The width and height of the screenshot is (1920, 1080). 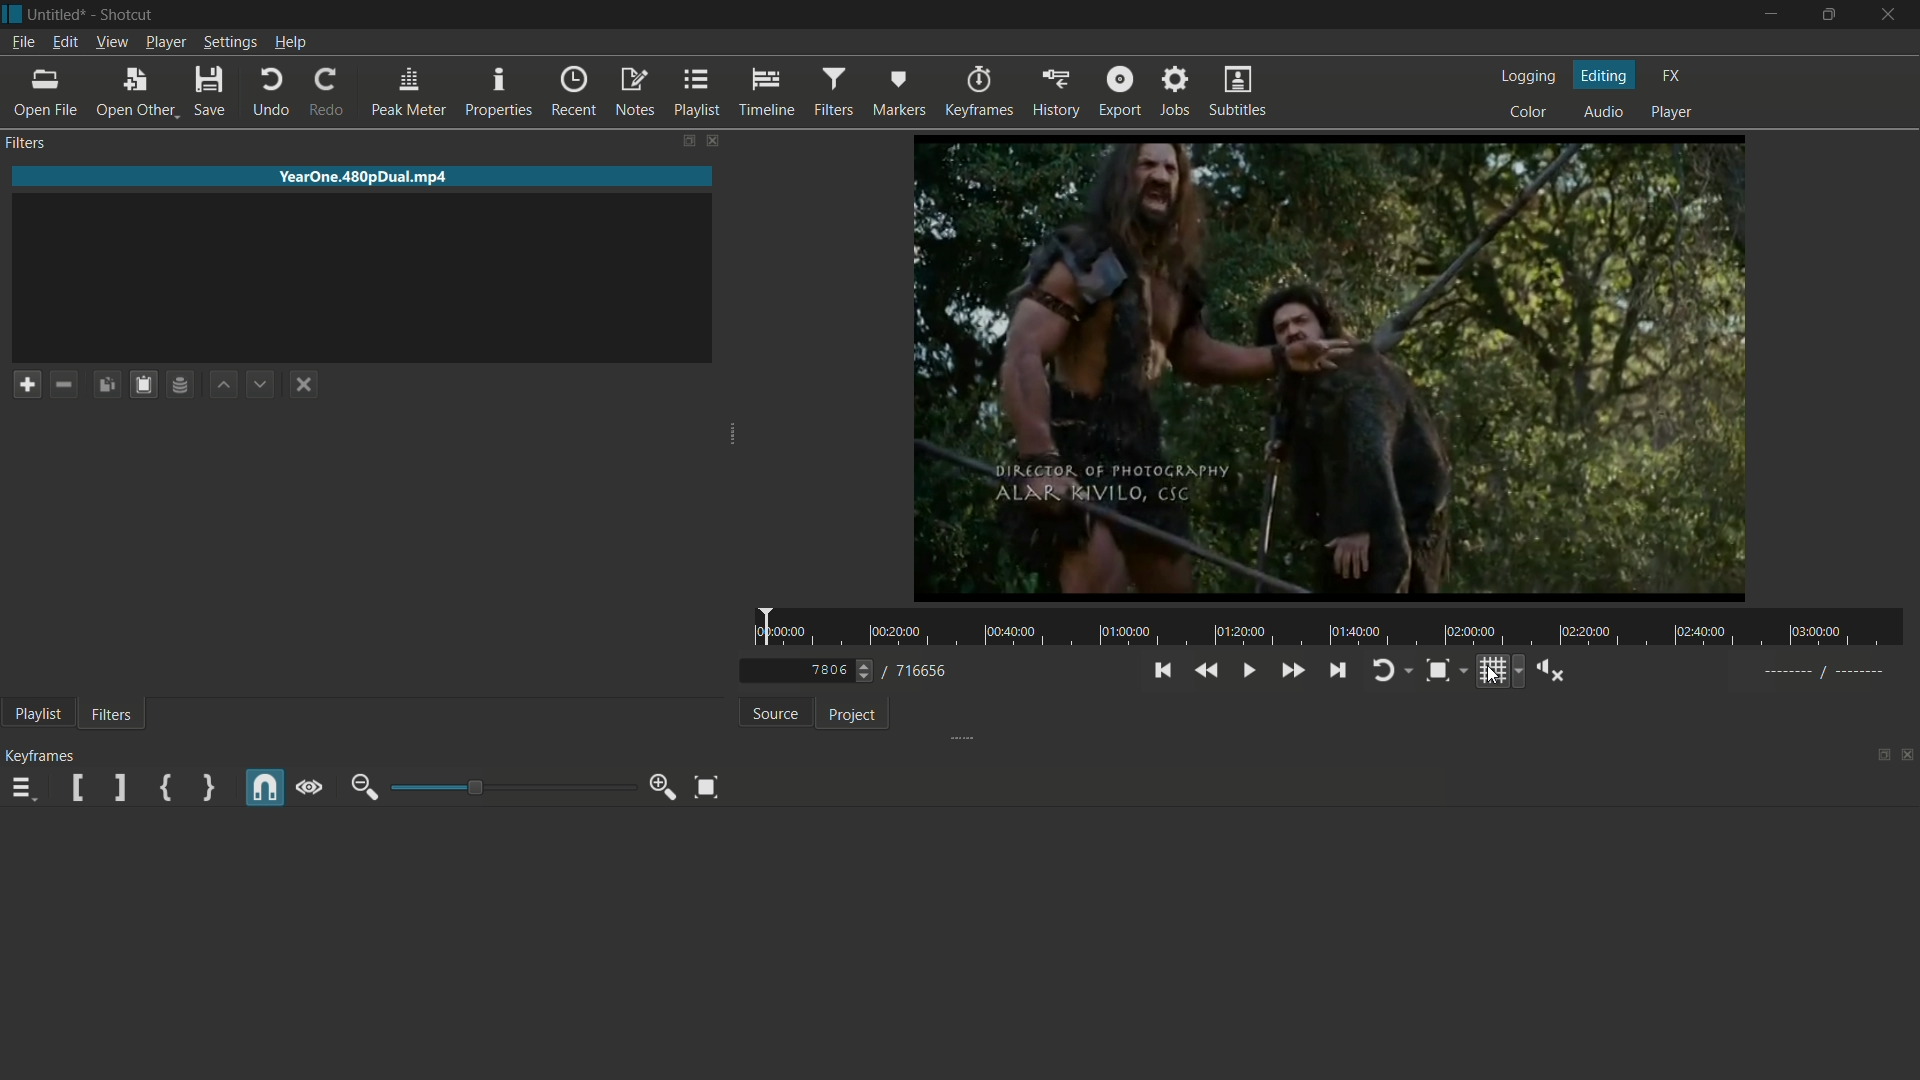 What do you see at coordinates (1159, 669) in the screenshot?
I see `skip to the previous point` at bounding box center [1159, 669].